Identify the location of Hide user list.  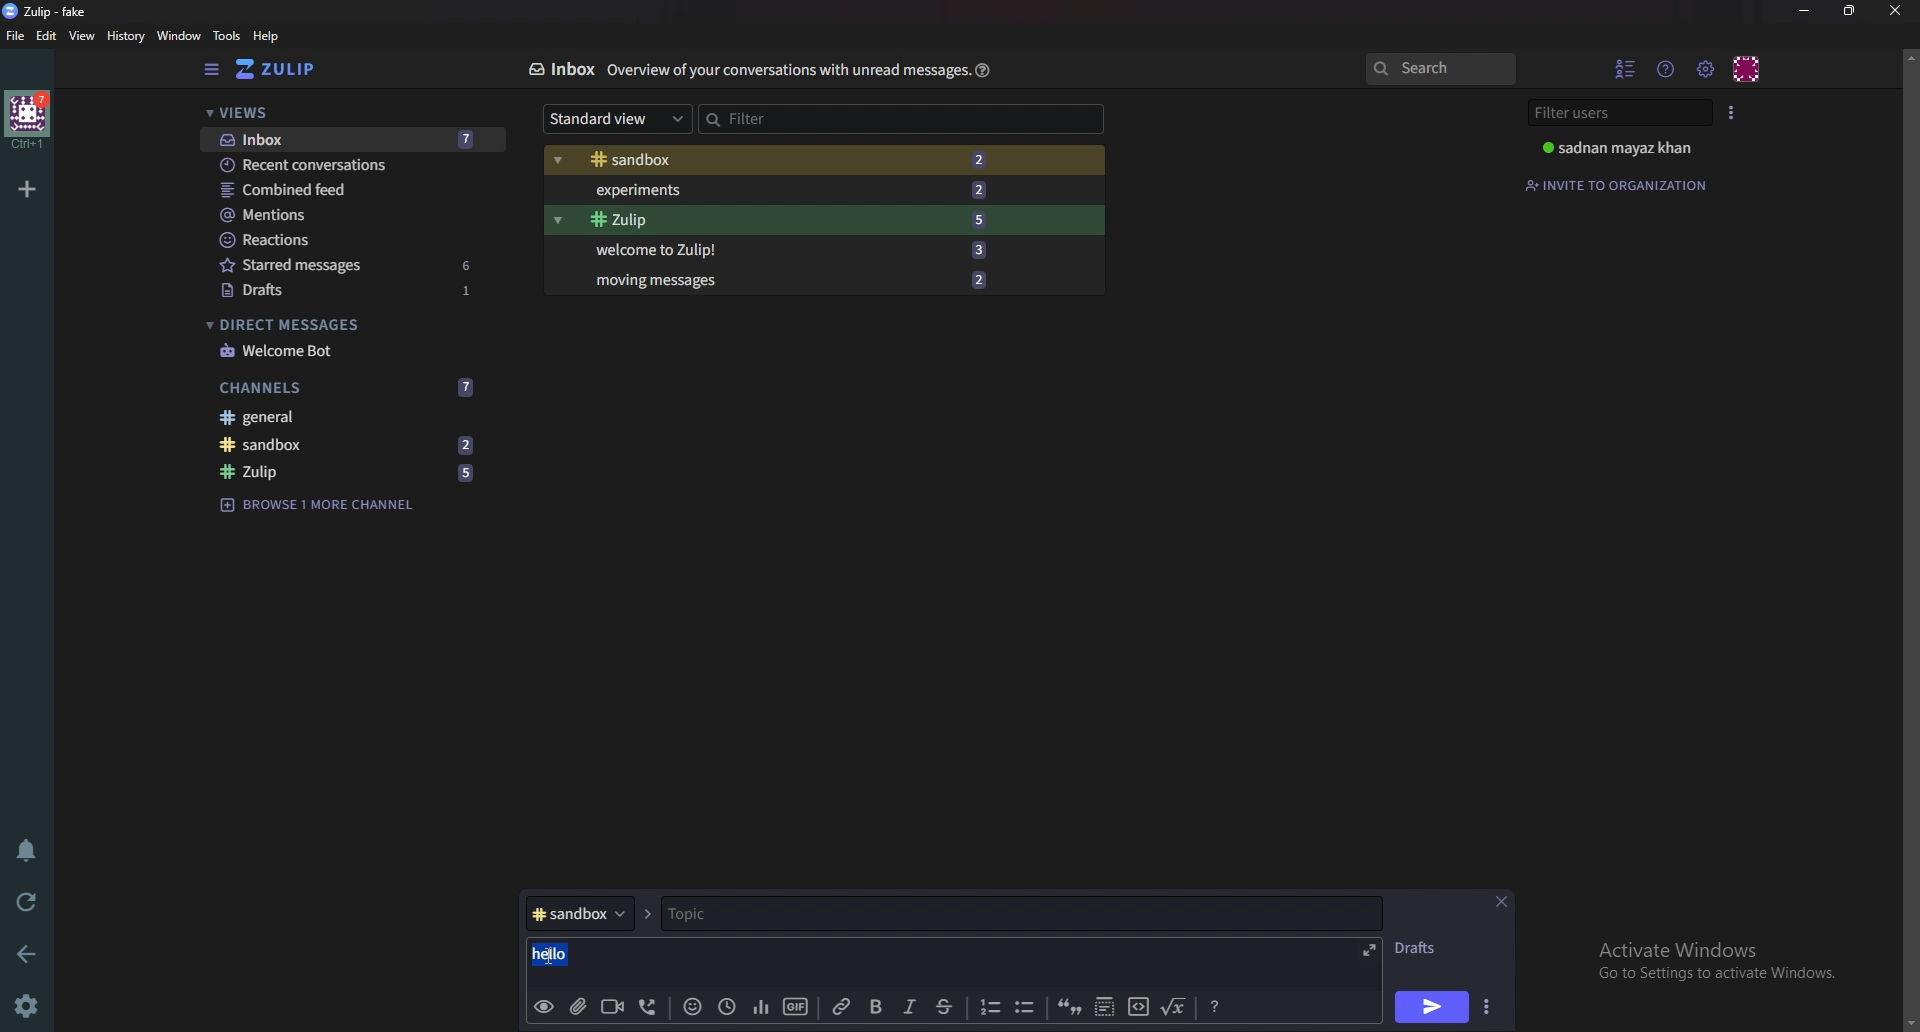
(1624, 66).